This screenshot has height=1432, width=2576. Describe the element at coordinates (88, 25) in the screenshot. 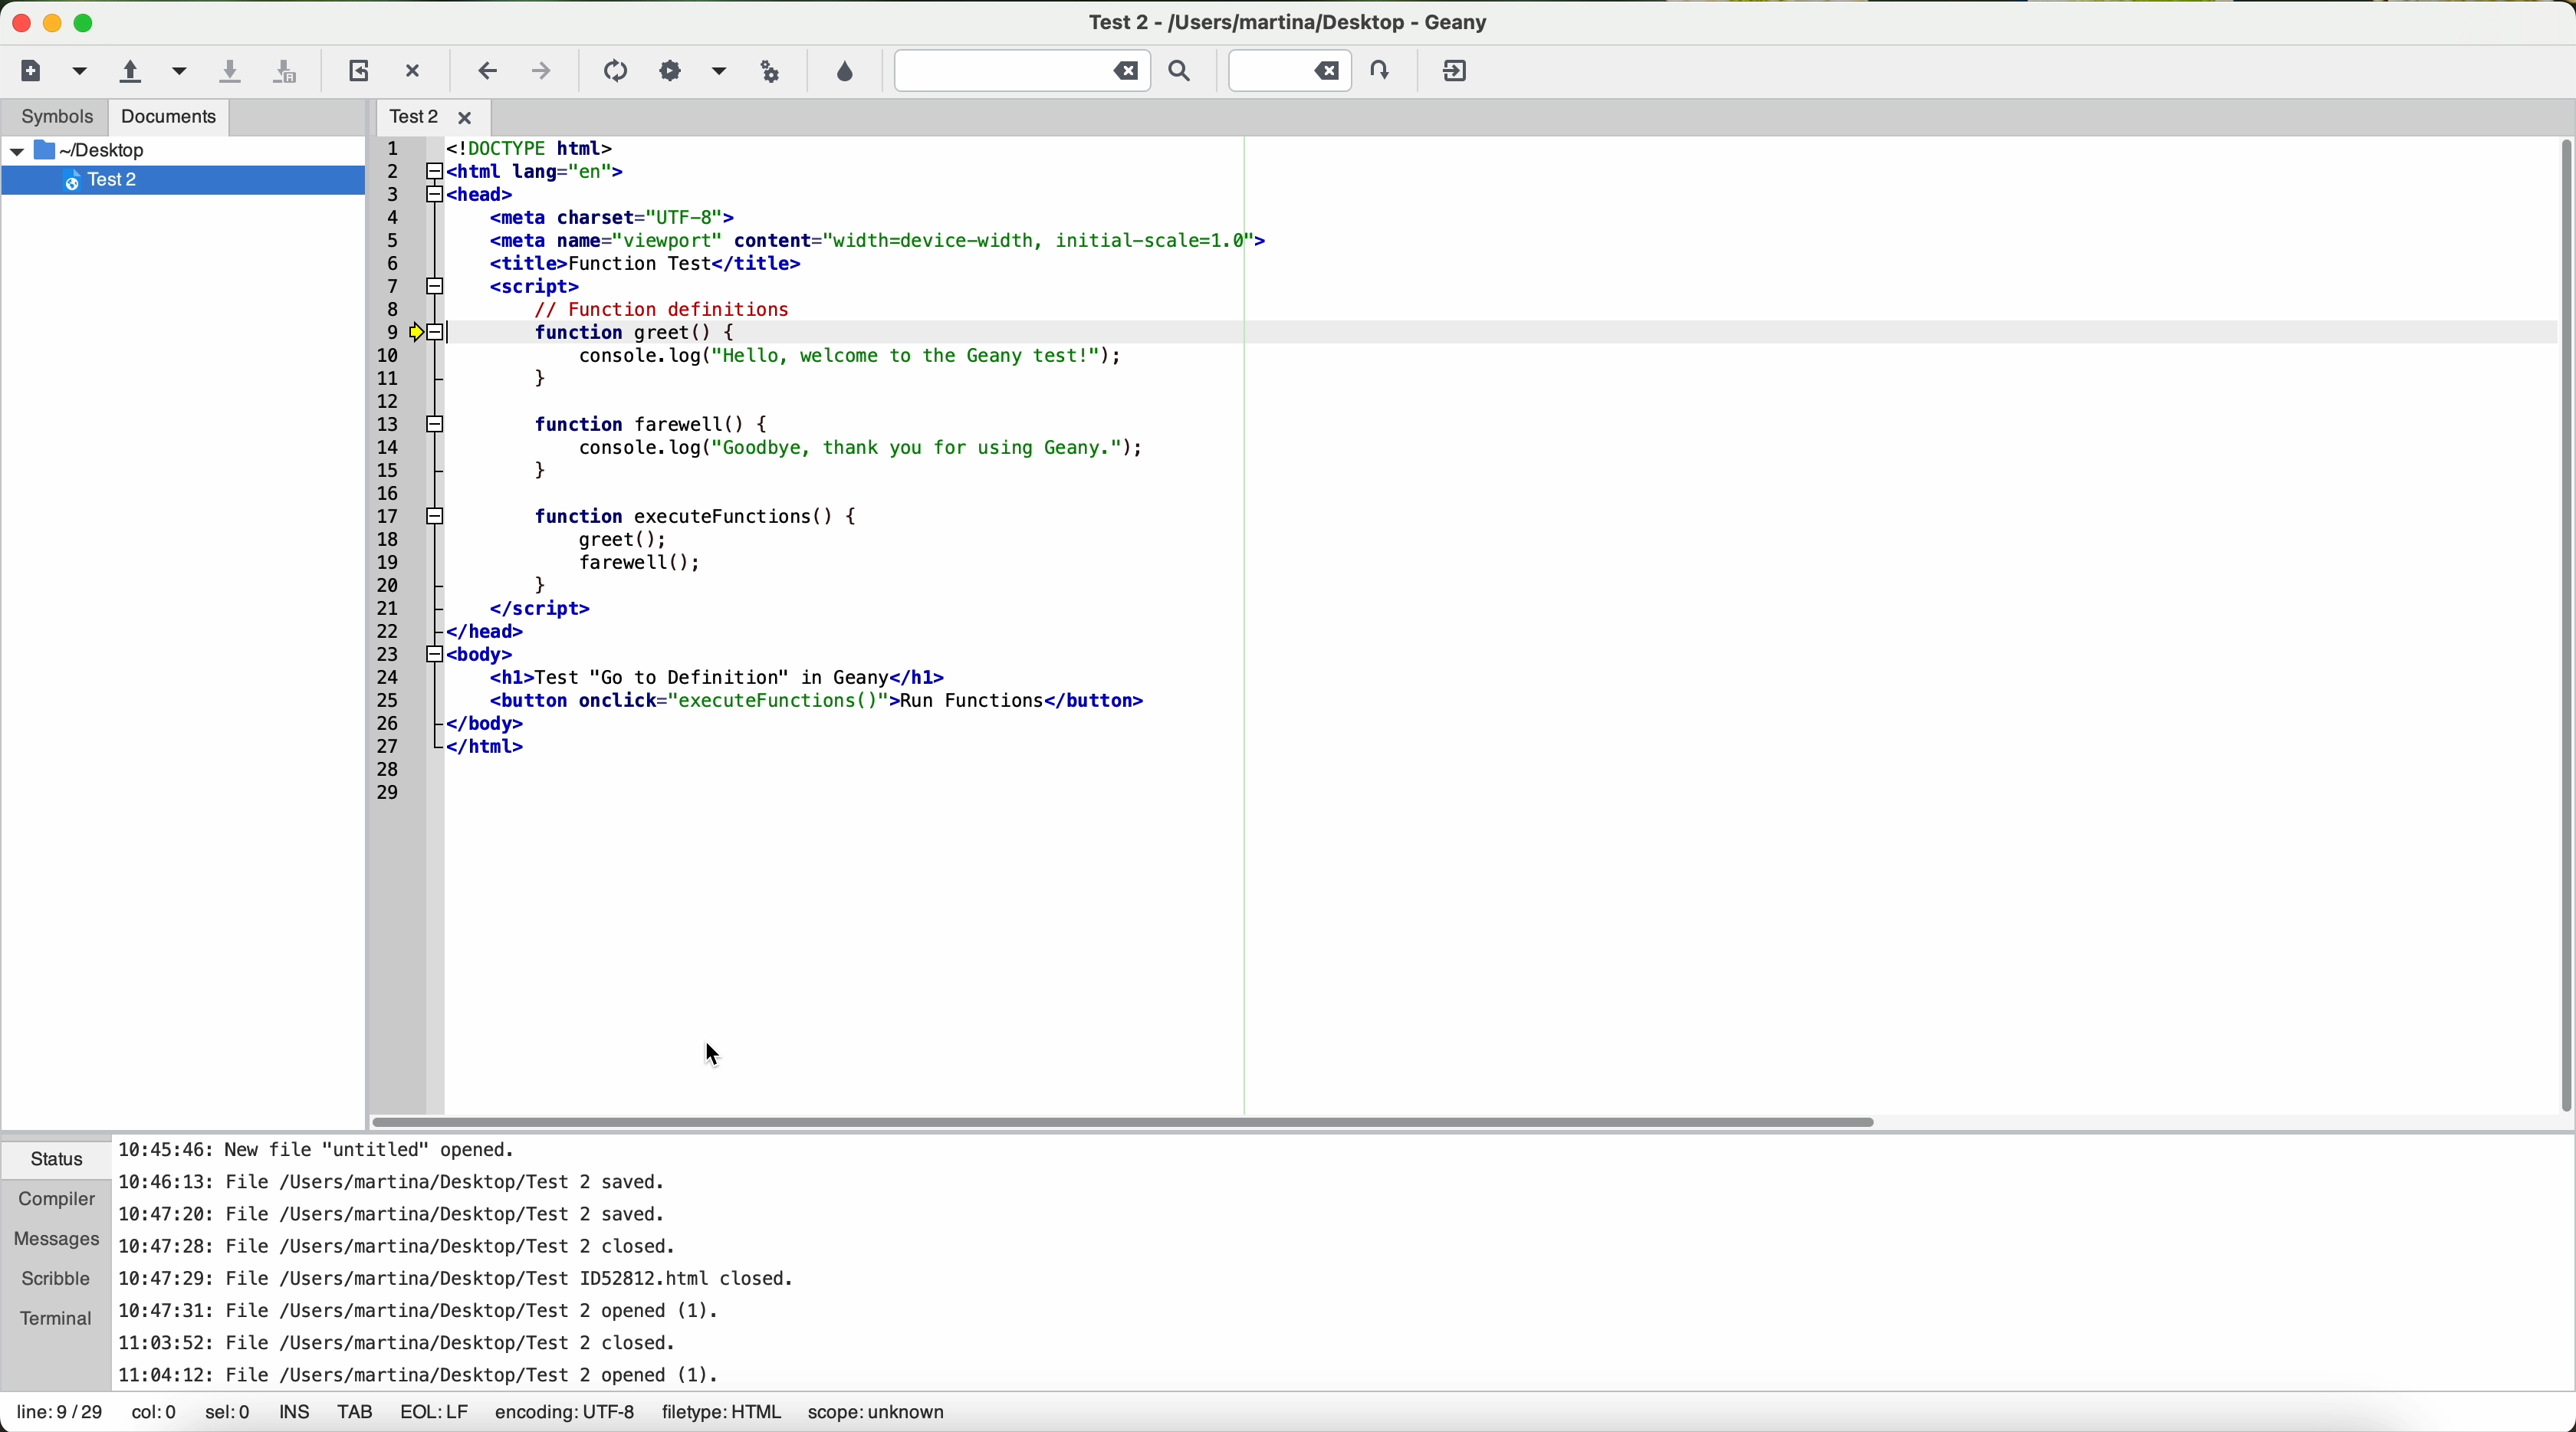

I see `maximize` at that location.